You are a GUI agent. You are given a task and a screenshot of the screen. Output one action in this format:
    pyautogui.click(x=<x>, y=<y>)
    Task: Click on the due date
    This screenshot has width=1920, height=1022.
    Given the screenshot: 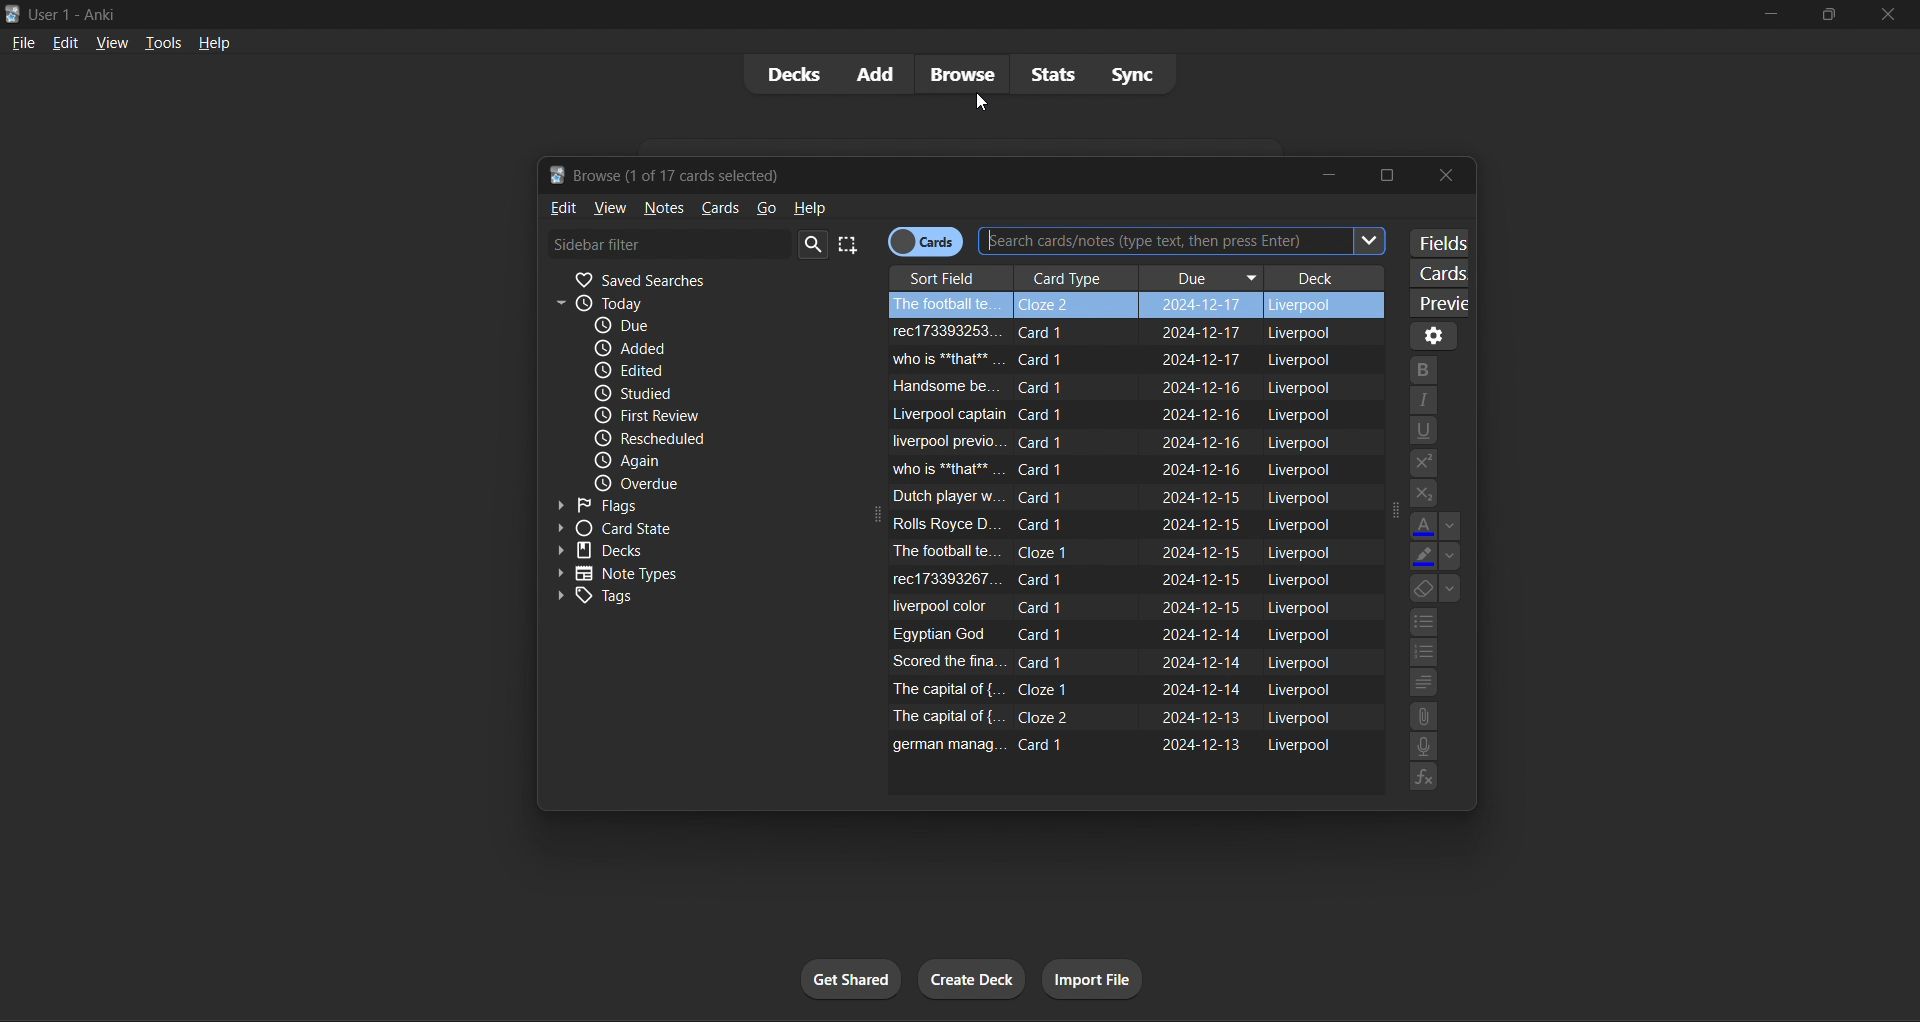 What is the action you would take?
    pyautogui.click(x=1203, y=552)
    